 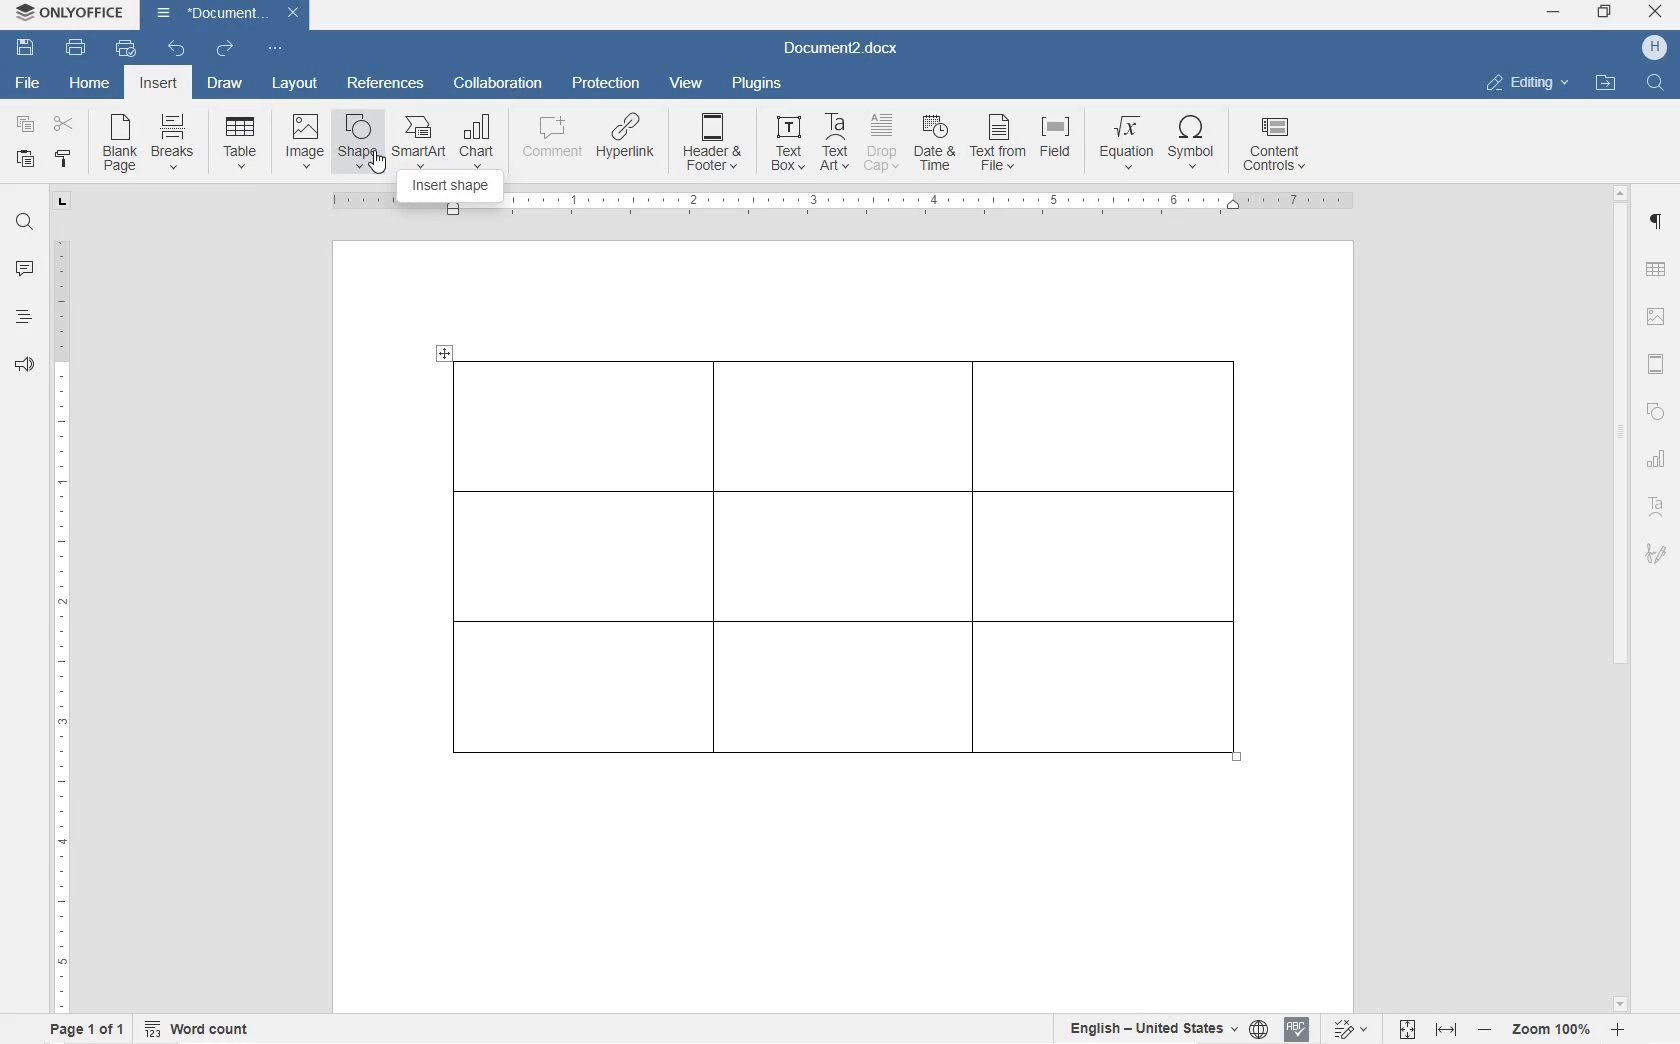 I want to click on draw, so click(x=225, y=83).